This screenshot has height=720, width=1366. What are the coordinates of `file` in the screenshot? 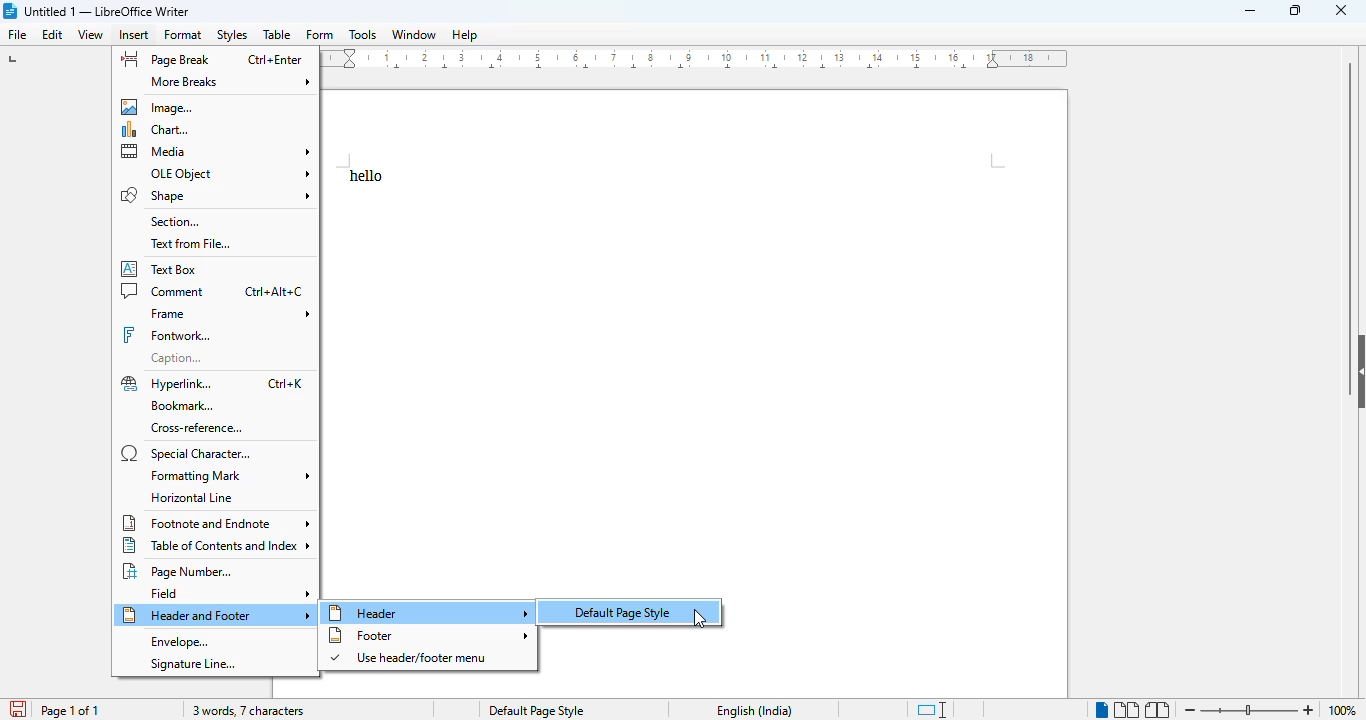 It's located at (16, 34).